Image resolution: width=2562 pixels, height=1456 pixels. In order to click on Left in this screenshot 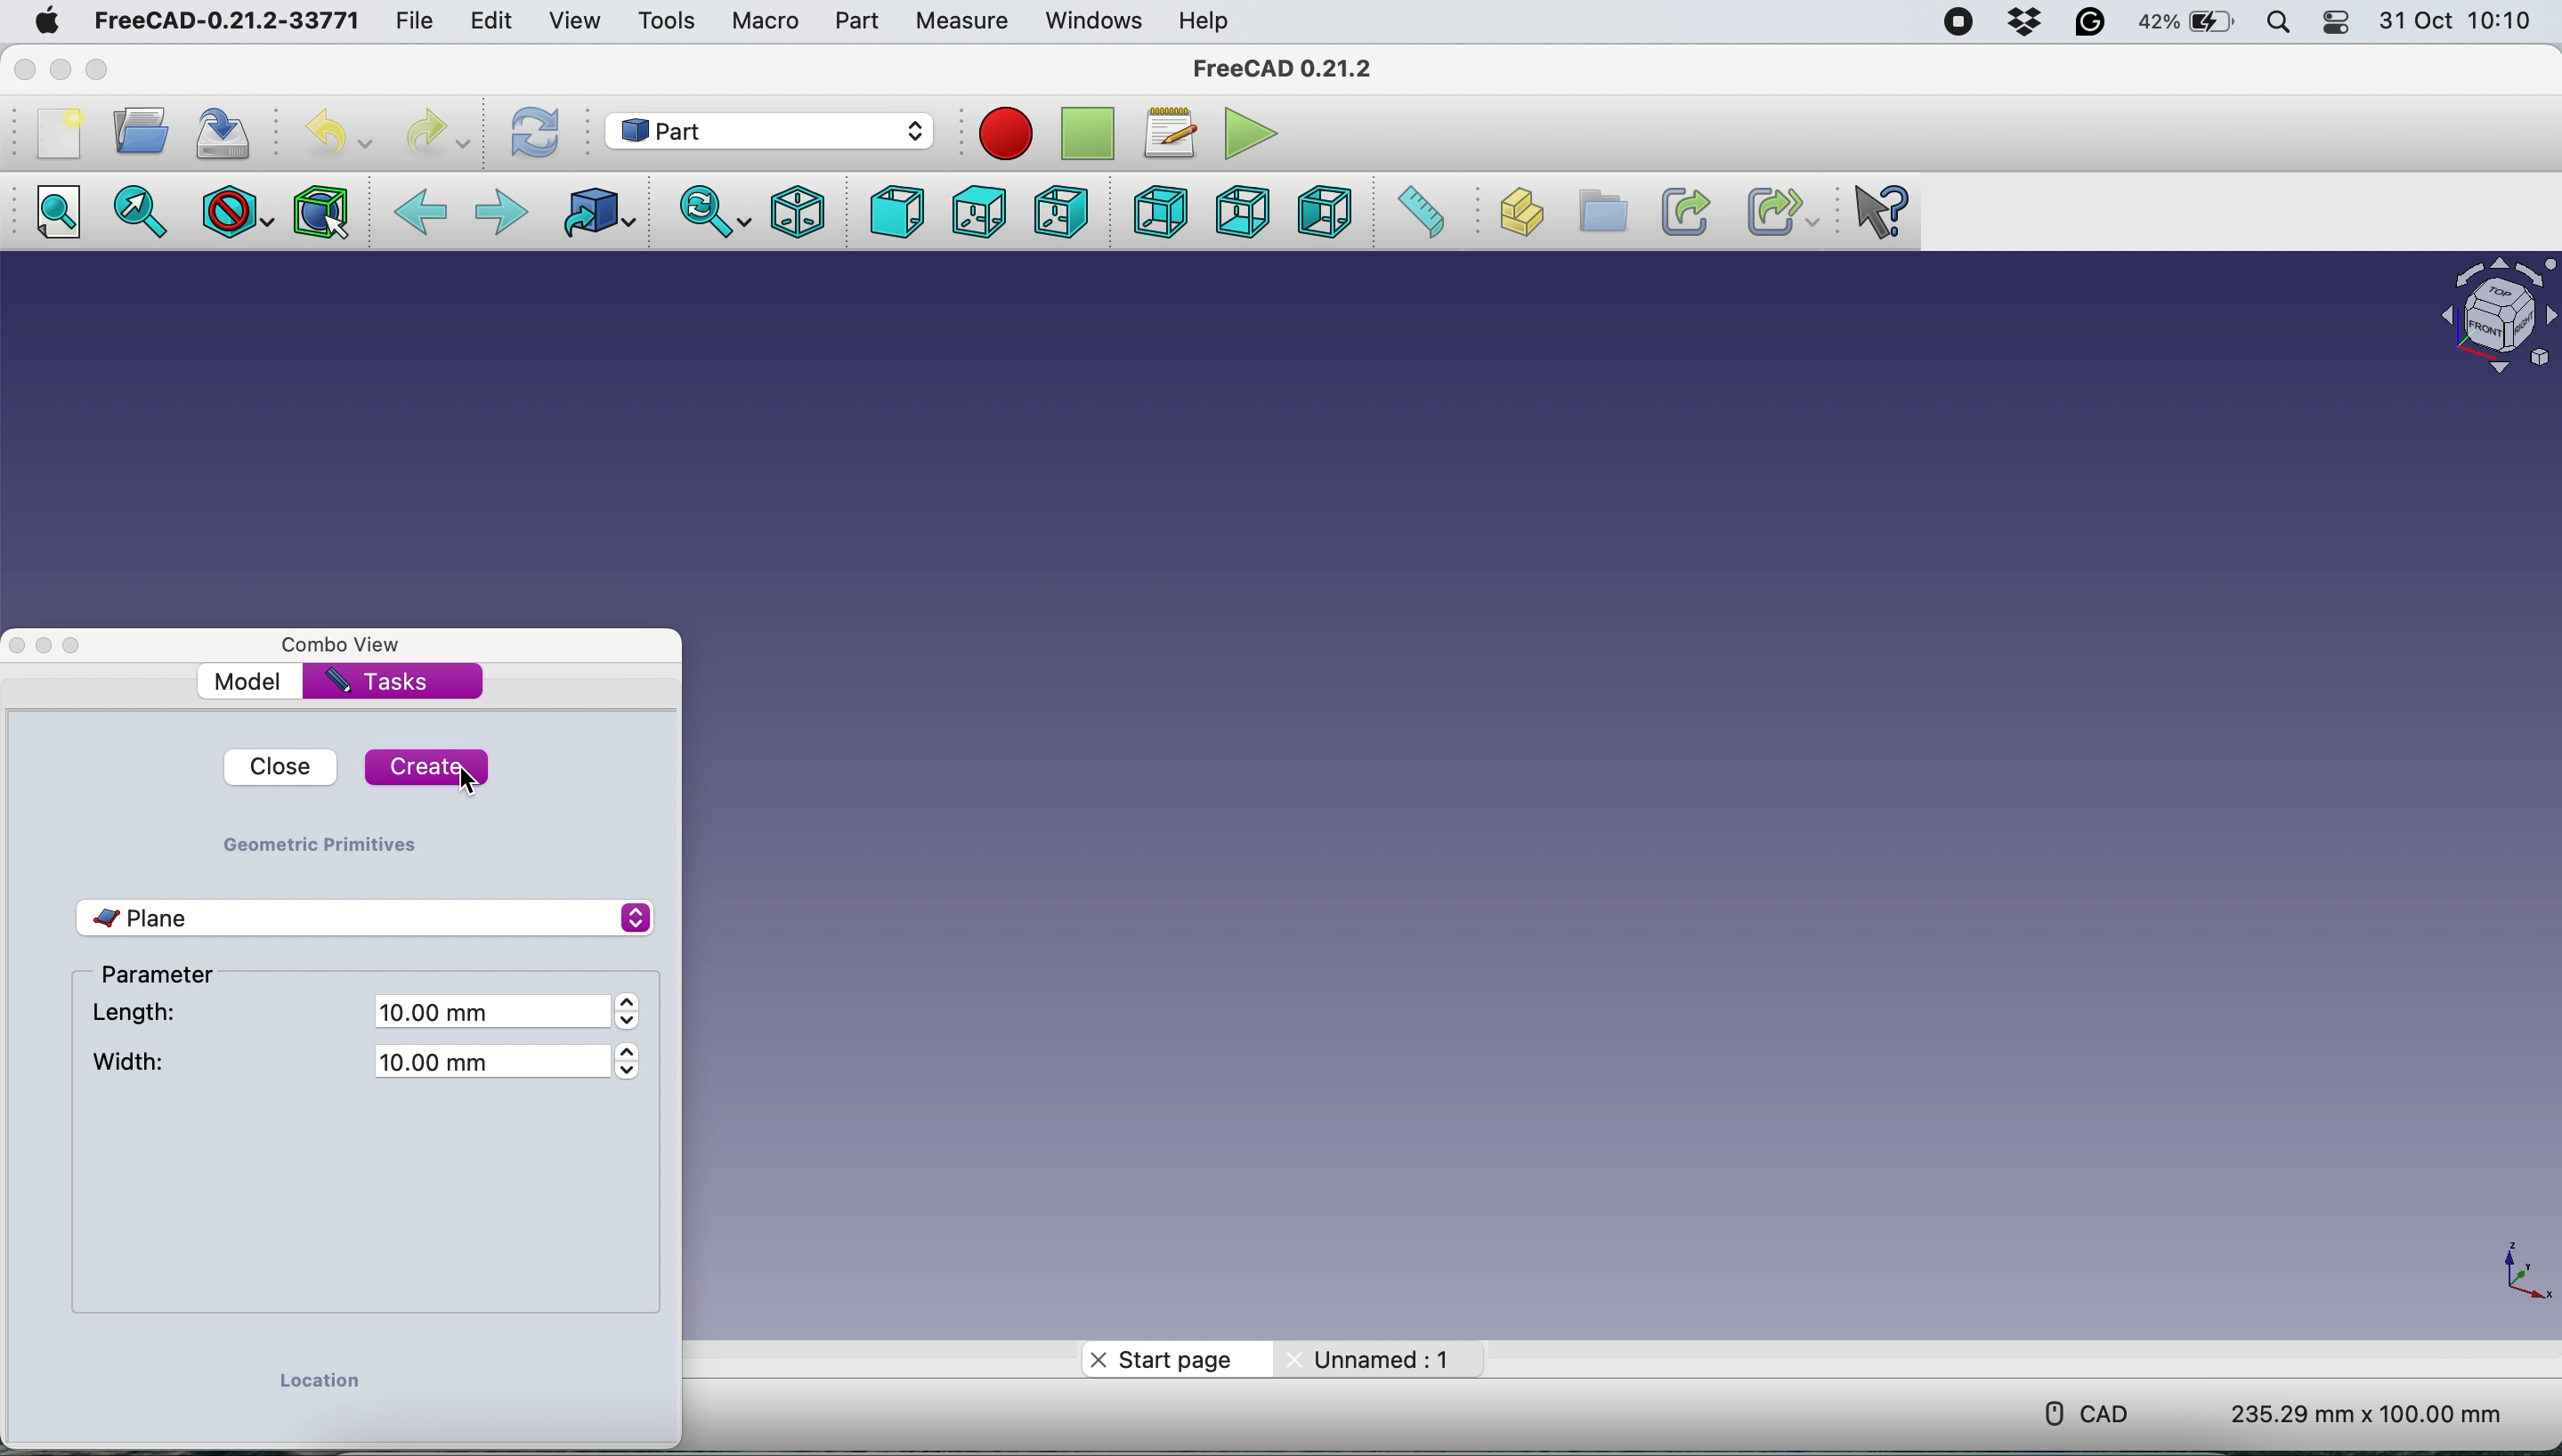, I will do `click(1325, 212)`.